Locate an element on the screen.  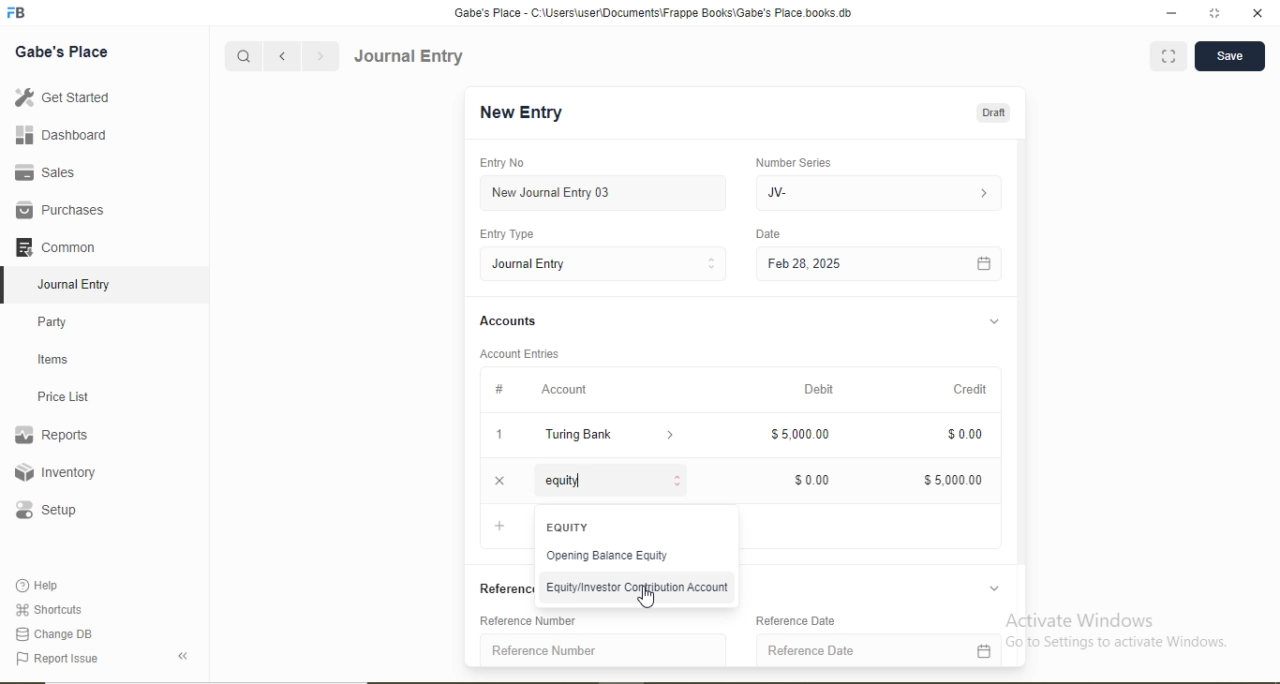
Entry Type is located at coordinates (505, 234).